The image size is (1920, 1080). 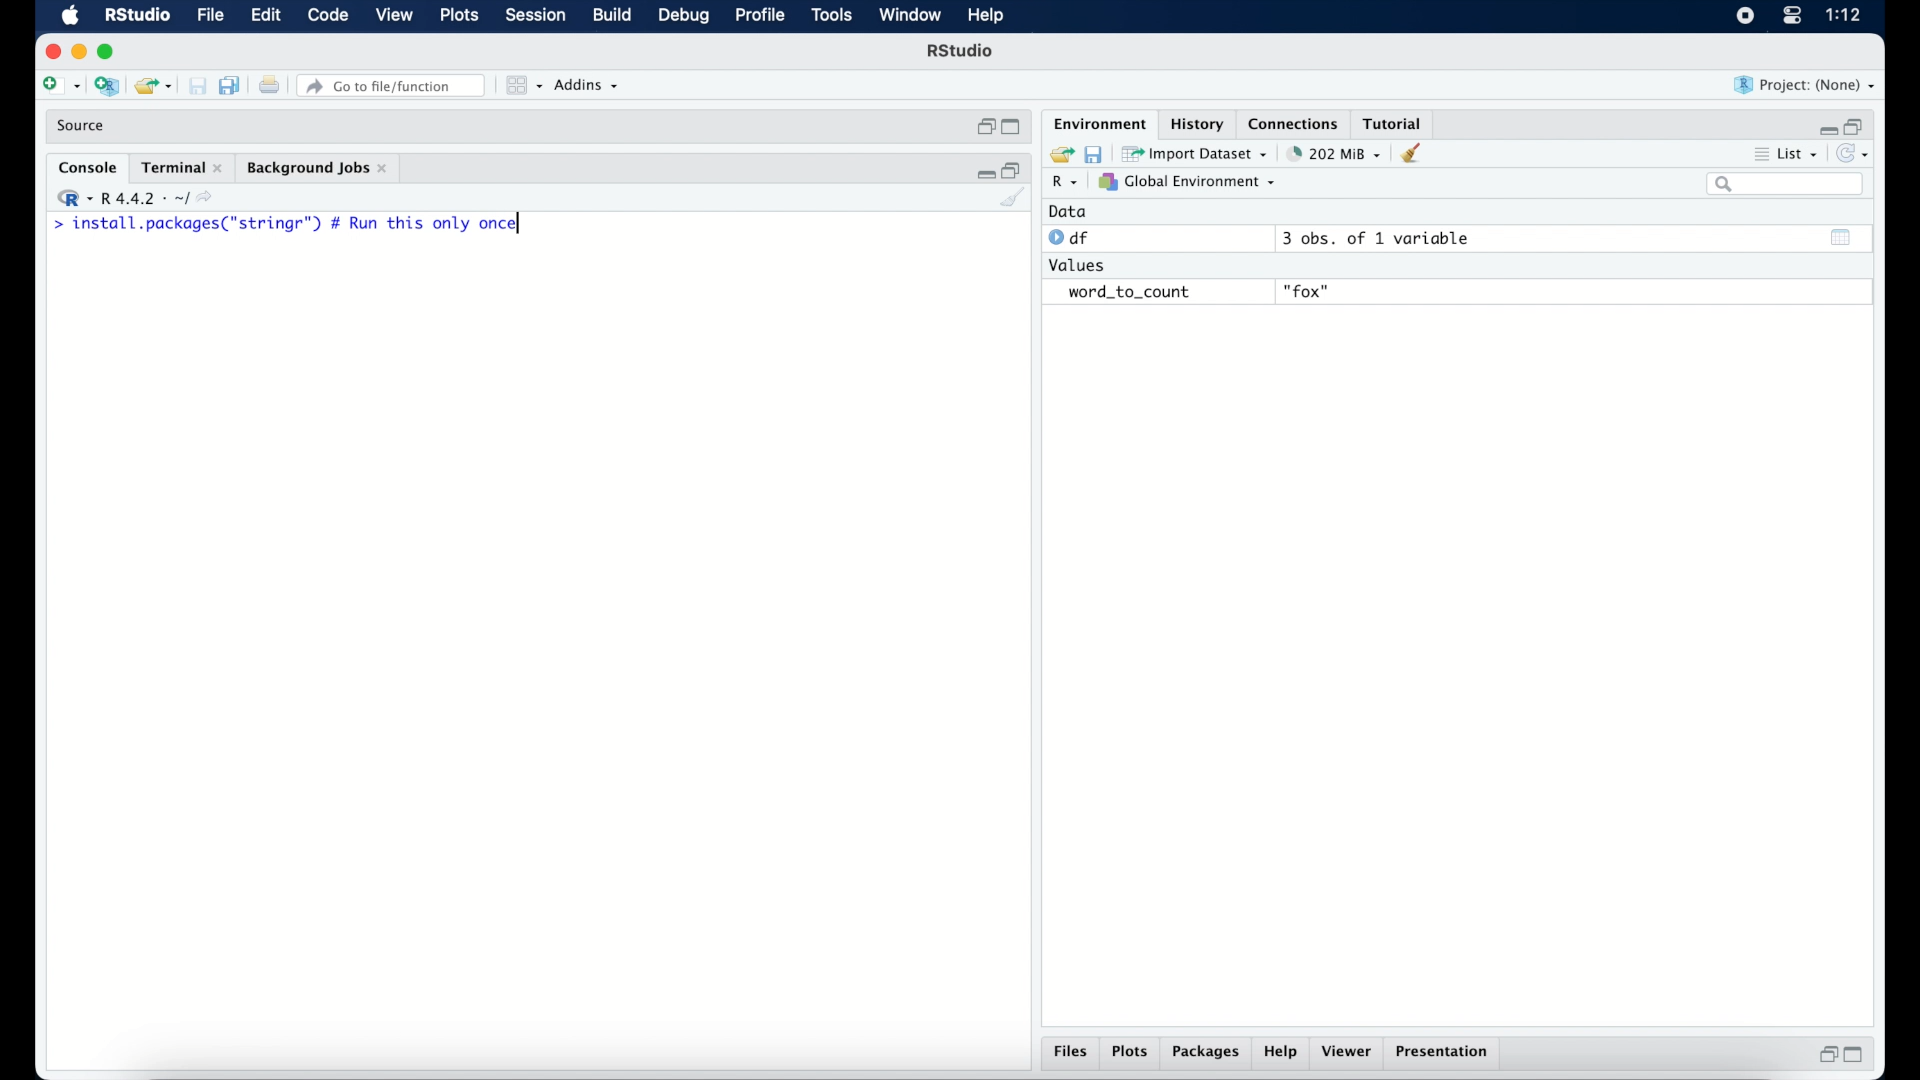 What do you see at coordinates (1825, 1054) in the screenshot?
I see `restore down` at bounding box center [1825, 1054].